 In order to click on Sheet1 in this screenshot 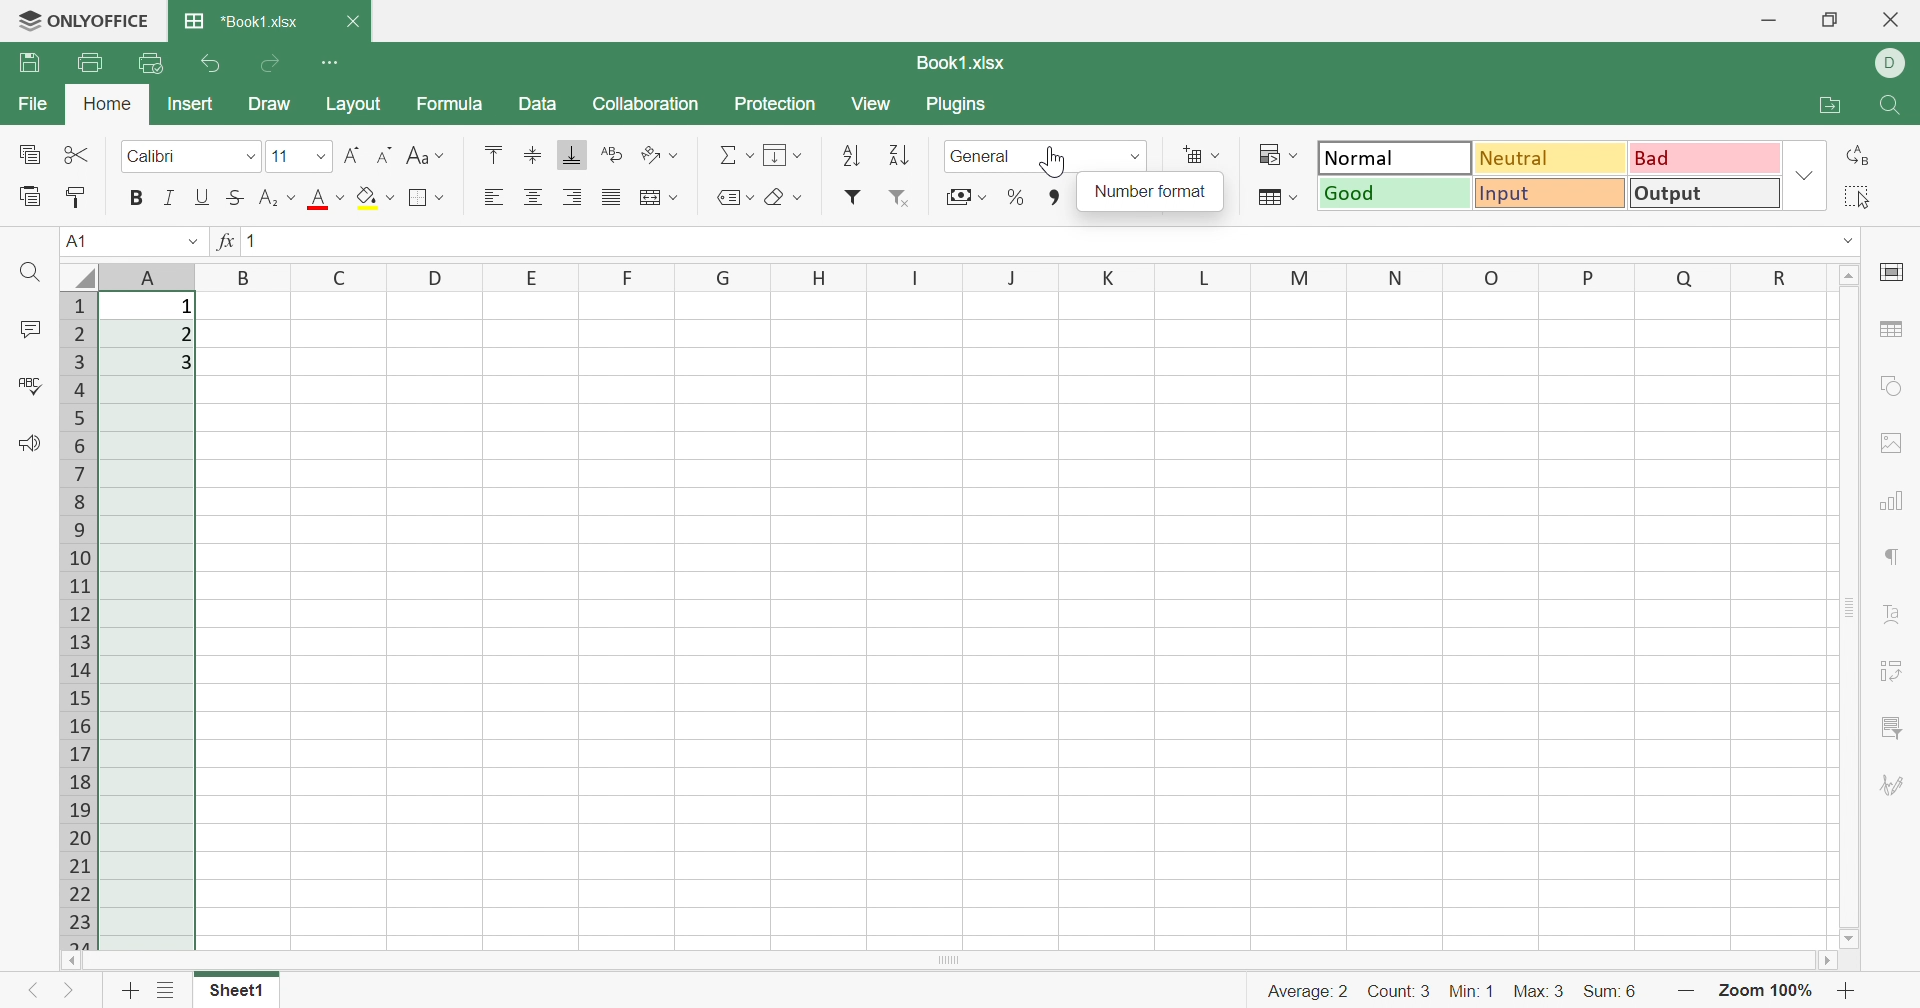, I will do `click(234, 993)`.